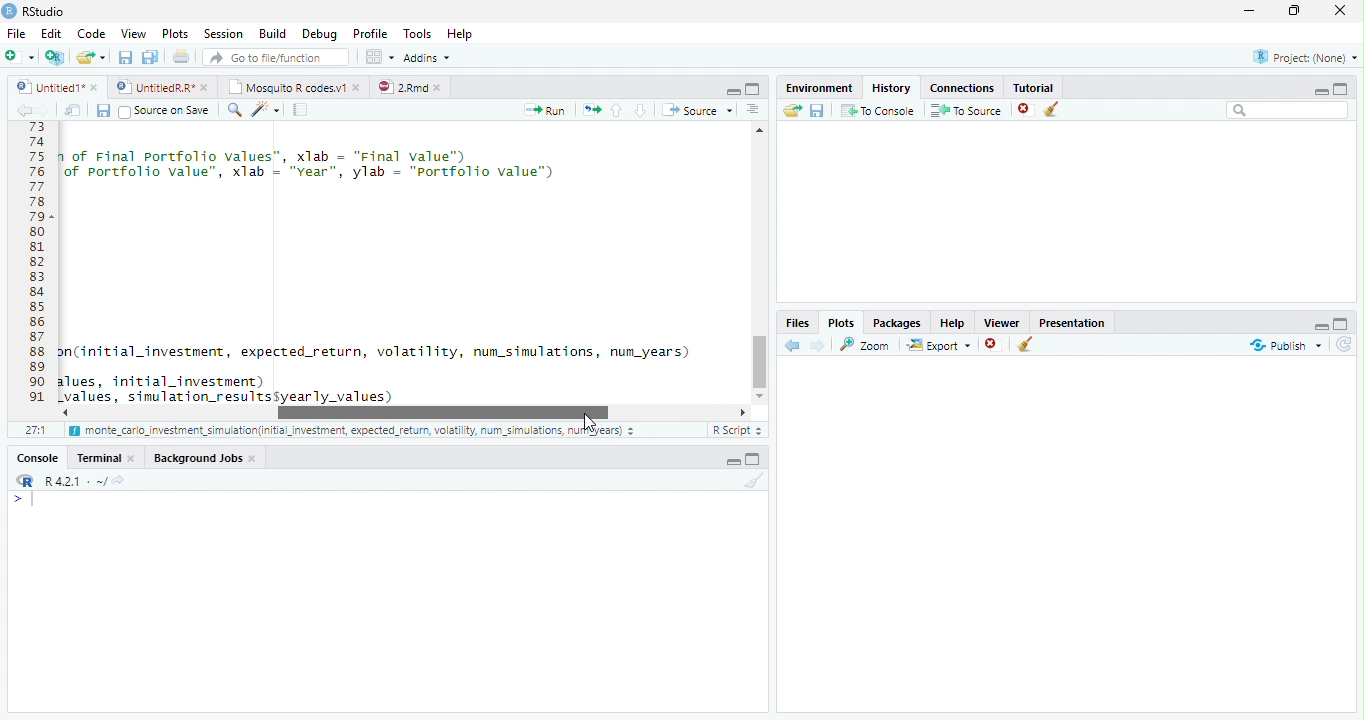  Describe the element at coordinates (50, 32) in the screenshot. I see `Edit` at that location.